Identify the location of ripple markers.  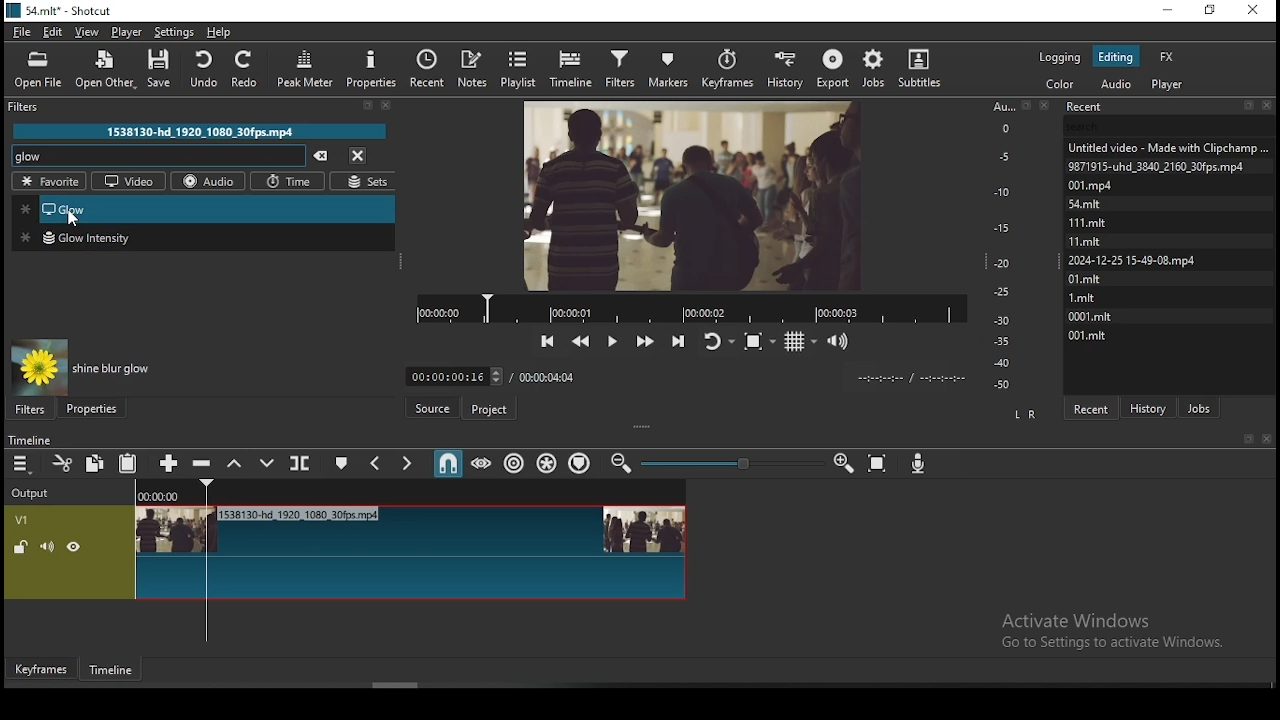
(581, 462).